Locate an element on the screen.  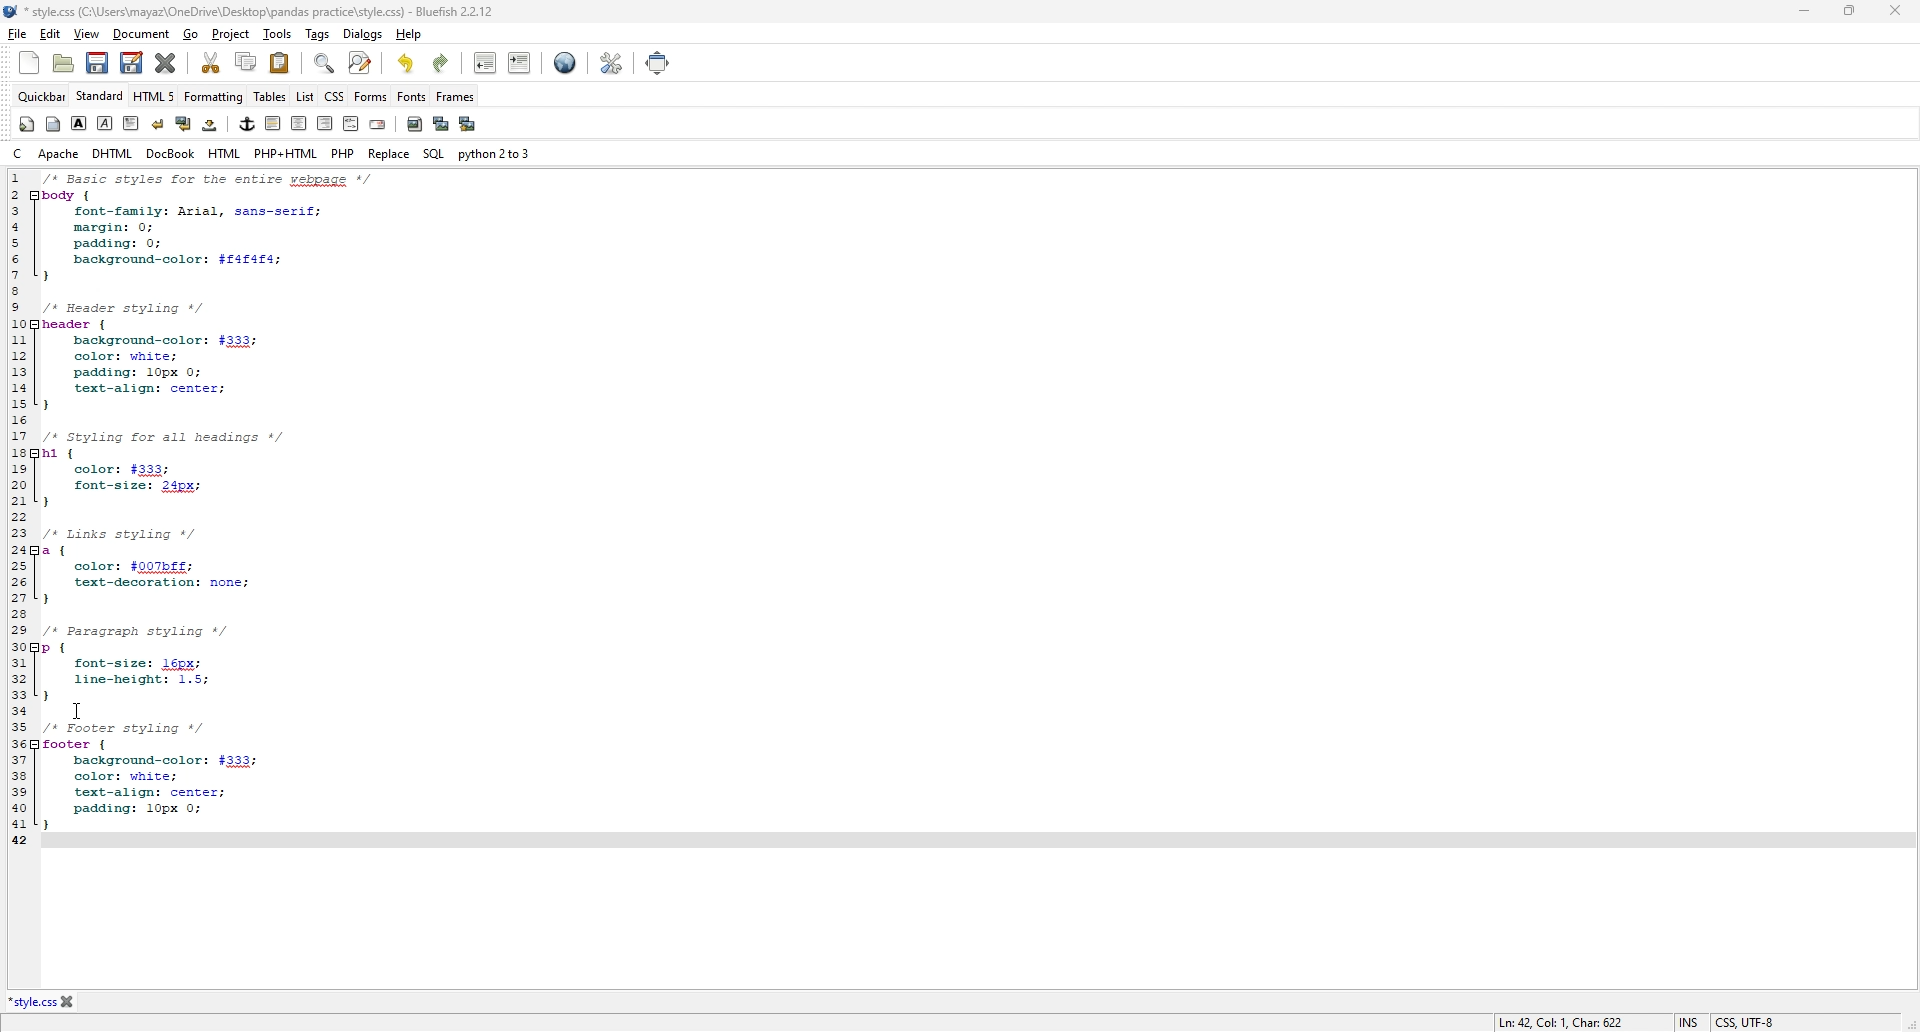
dialogs is located at coordinates (363, 35).